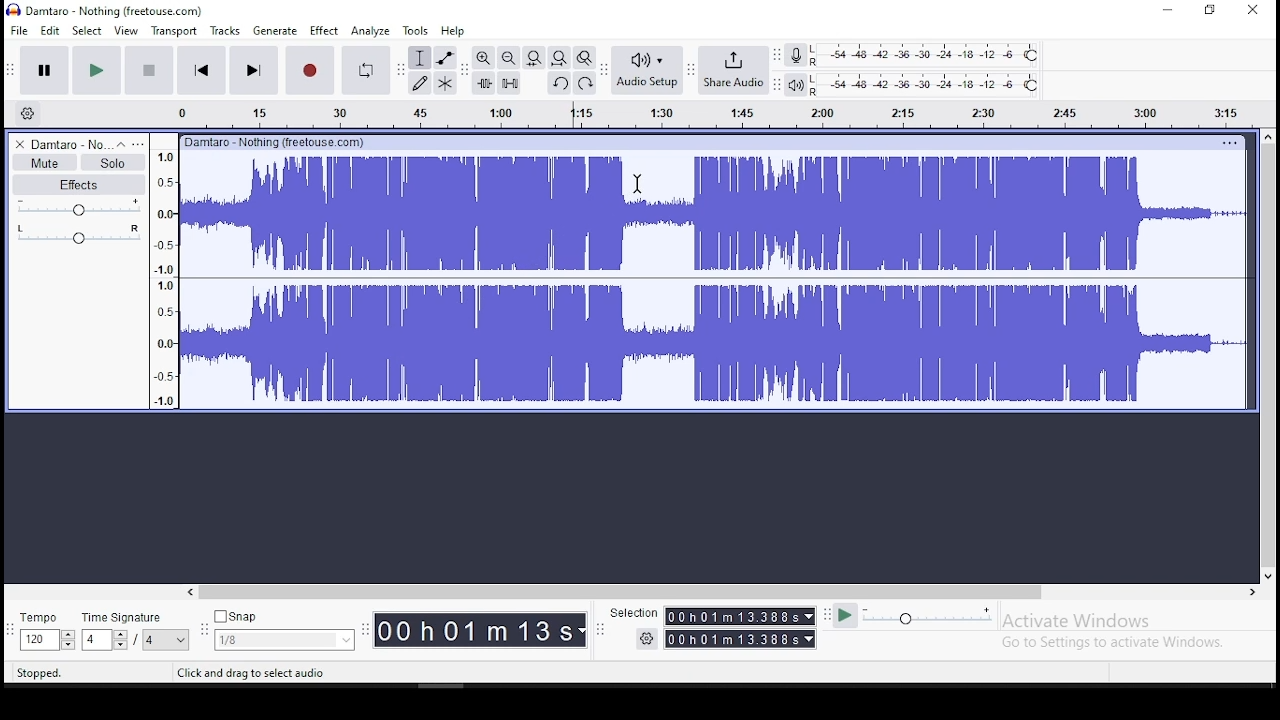  I want to click on zoom in, so click(483, 57).